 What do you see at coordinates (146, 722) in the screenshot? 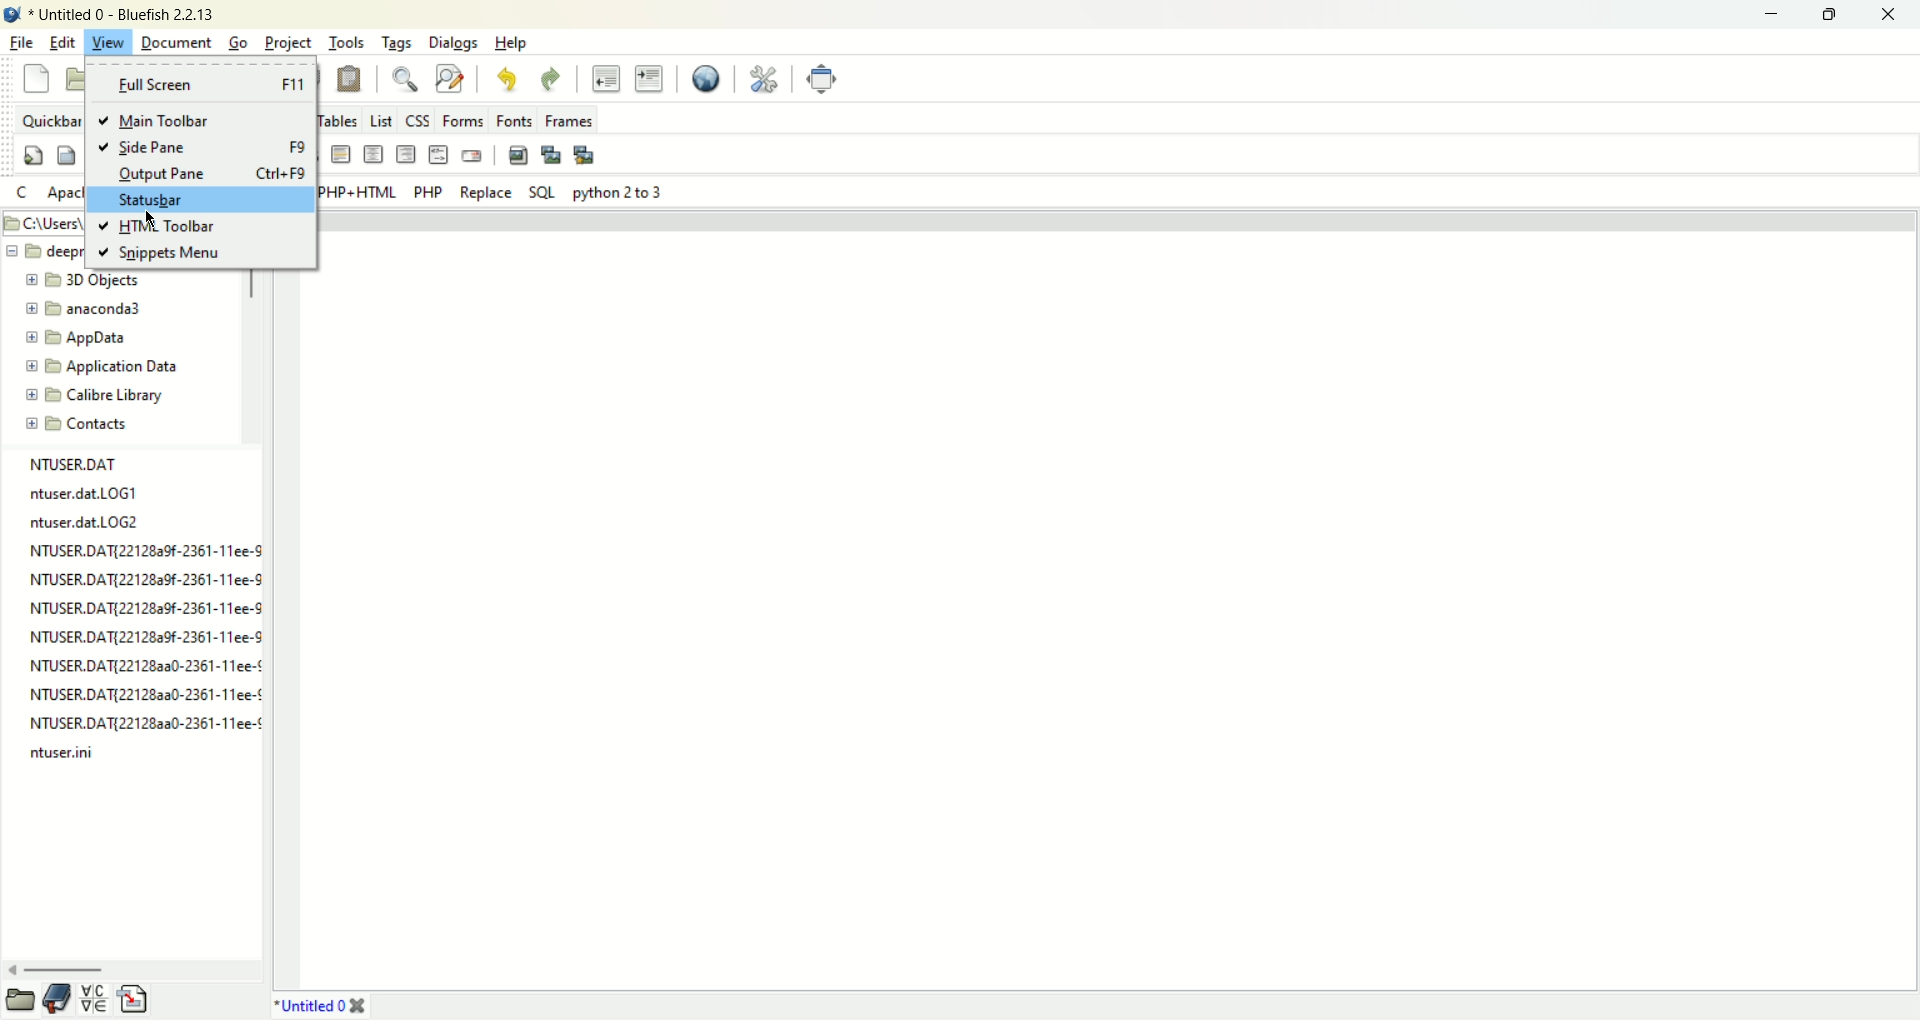
I see `NTUSER.DAT{221282a0-2361-11ee-¢` at bounding box center [146, 722].